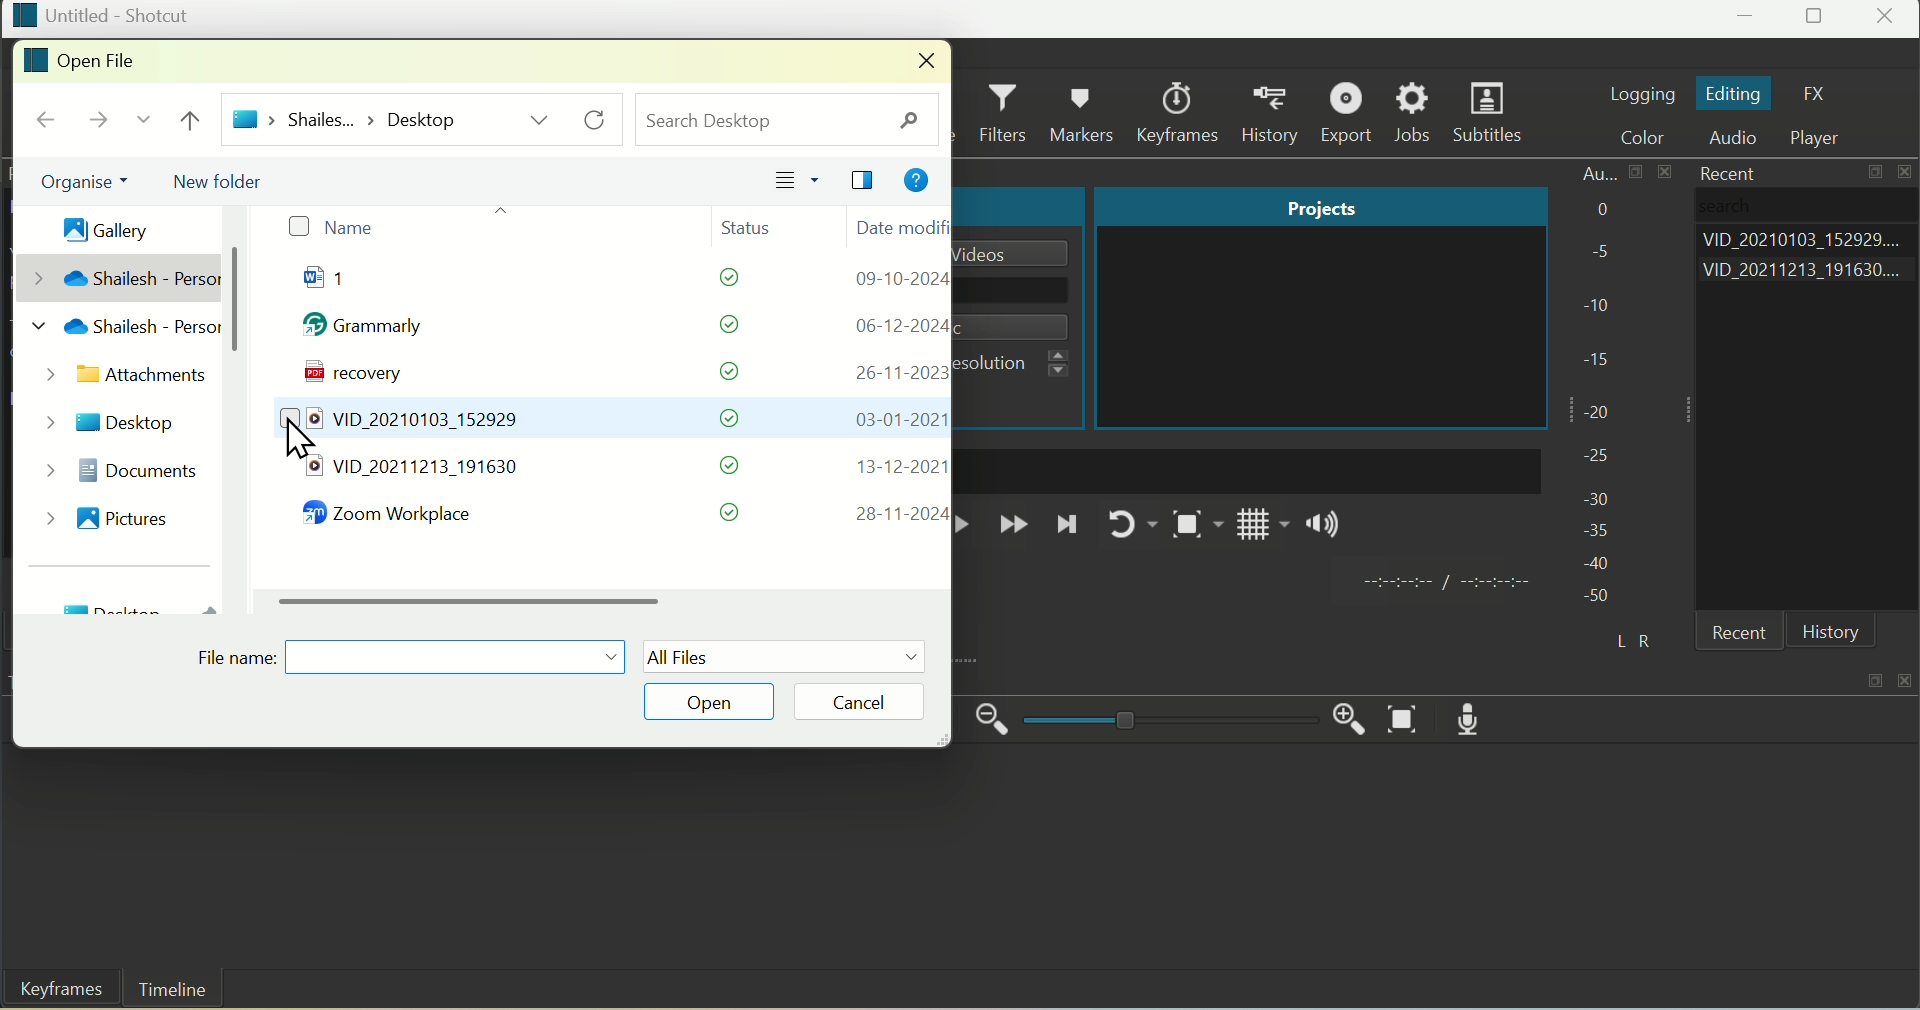 Image resolution: width=1920 pixels, height=1010 pixels. What do you see at coordinates (347, 376) in the screenshot?
I see `recovery` at bounding box center [347, 376].